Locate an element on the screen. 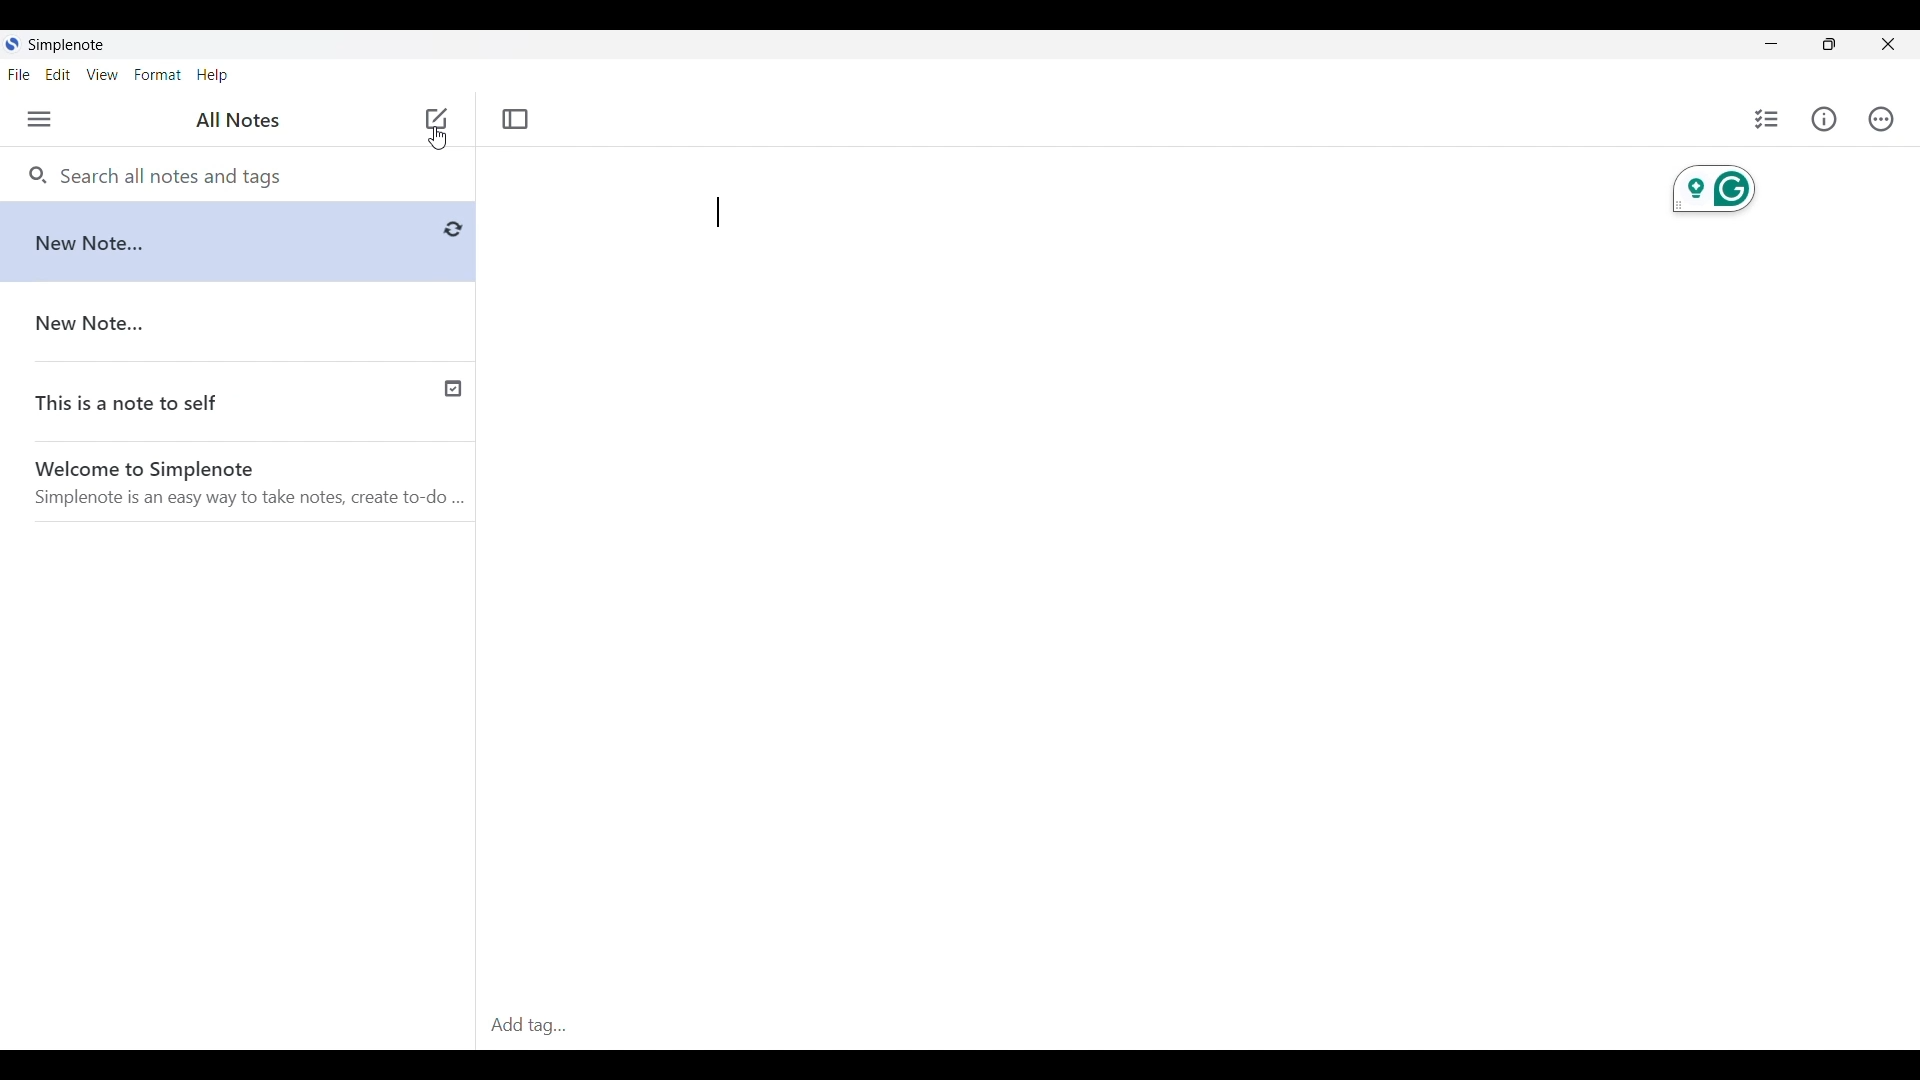 The image size is (1920, 1080). Actions is located at coordinates (1881, 119).